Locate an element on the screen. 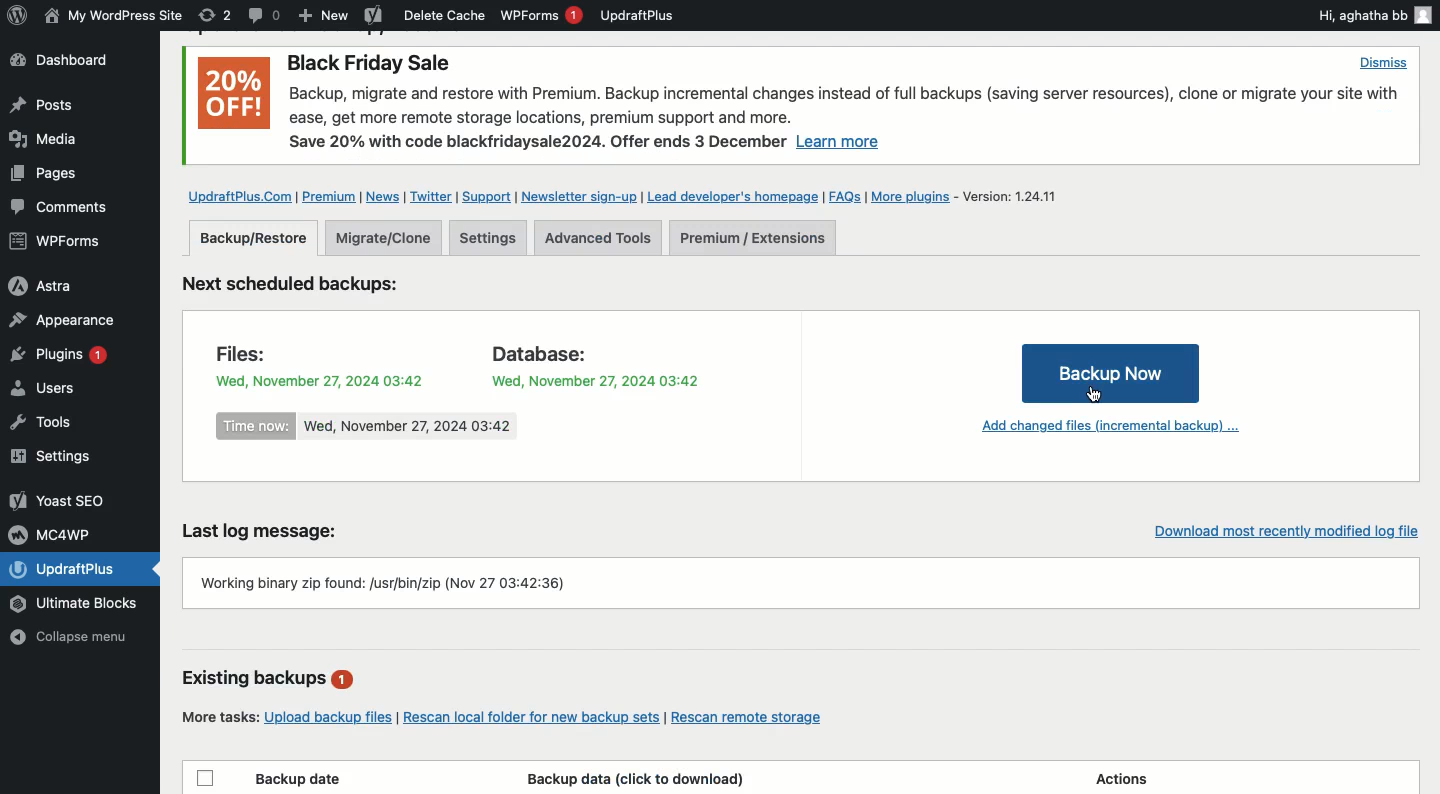 The height and width of the screenshot is (794, 1440). Rescan local folder for new backup sets is located at coordinates (531, 714).